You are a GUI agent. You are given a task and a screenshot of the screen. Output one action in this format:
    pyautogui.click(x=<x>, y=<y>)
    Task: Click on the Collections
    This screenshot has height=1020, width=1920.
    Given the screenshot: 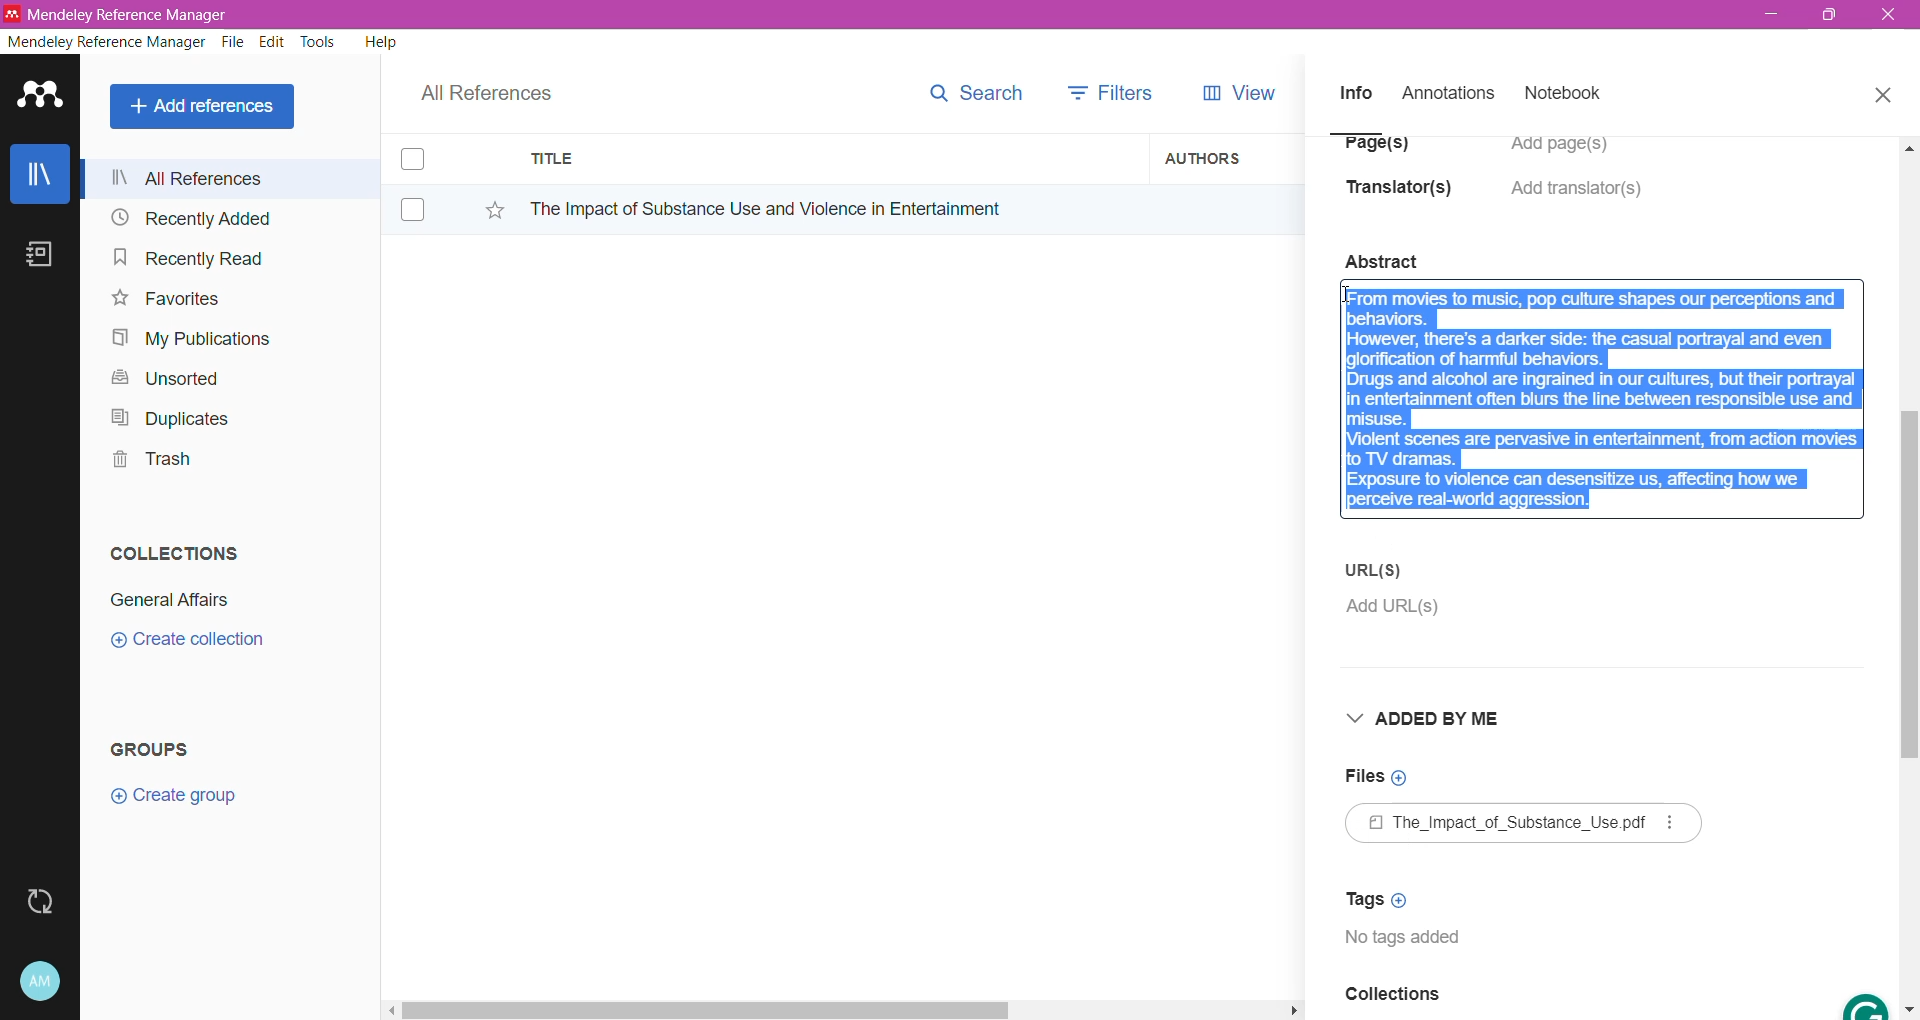 What is the action you would take?
    pyautogui.click(x=169, y=549)
    